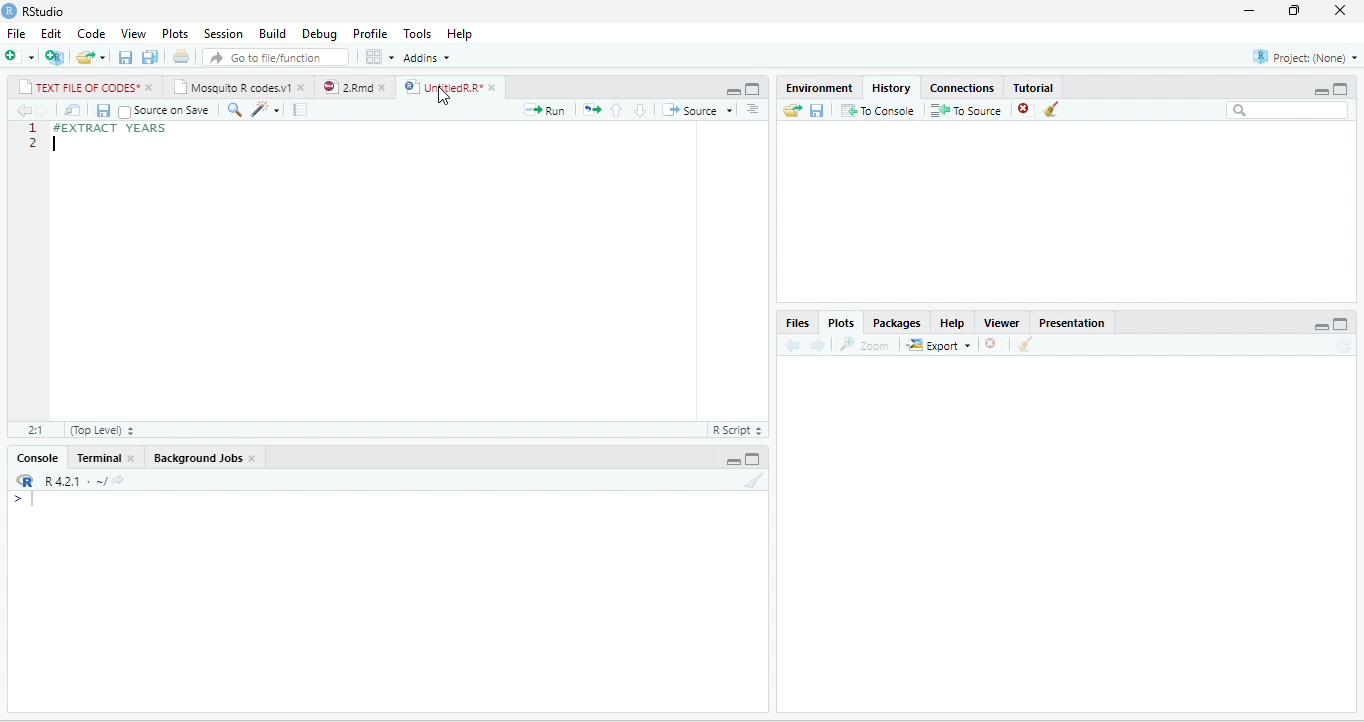 This screenshot has width=1364, height=722. I want to click on Edit, so click(51, 34).